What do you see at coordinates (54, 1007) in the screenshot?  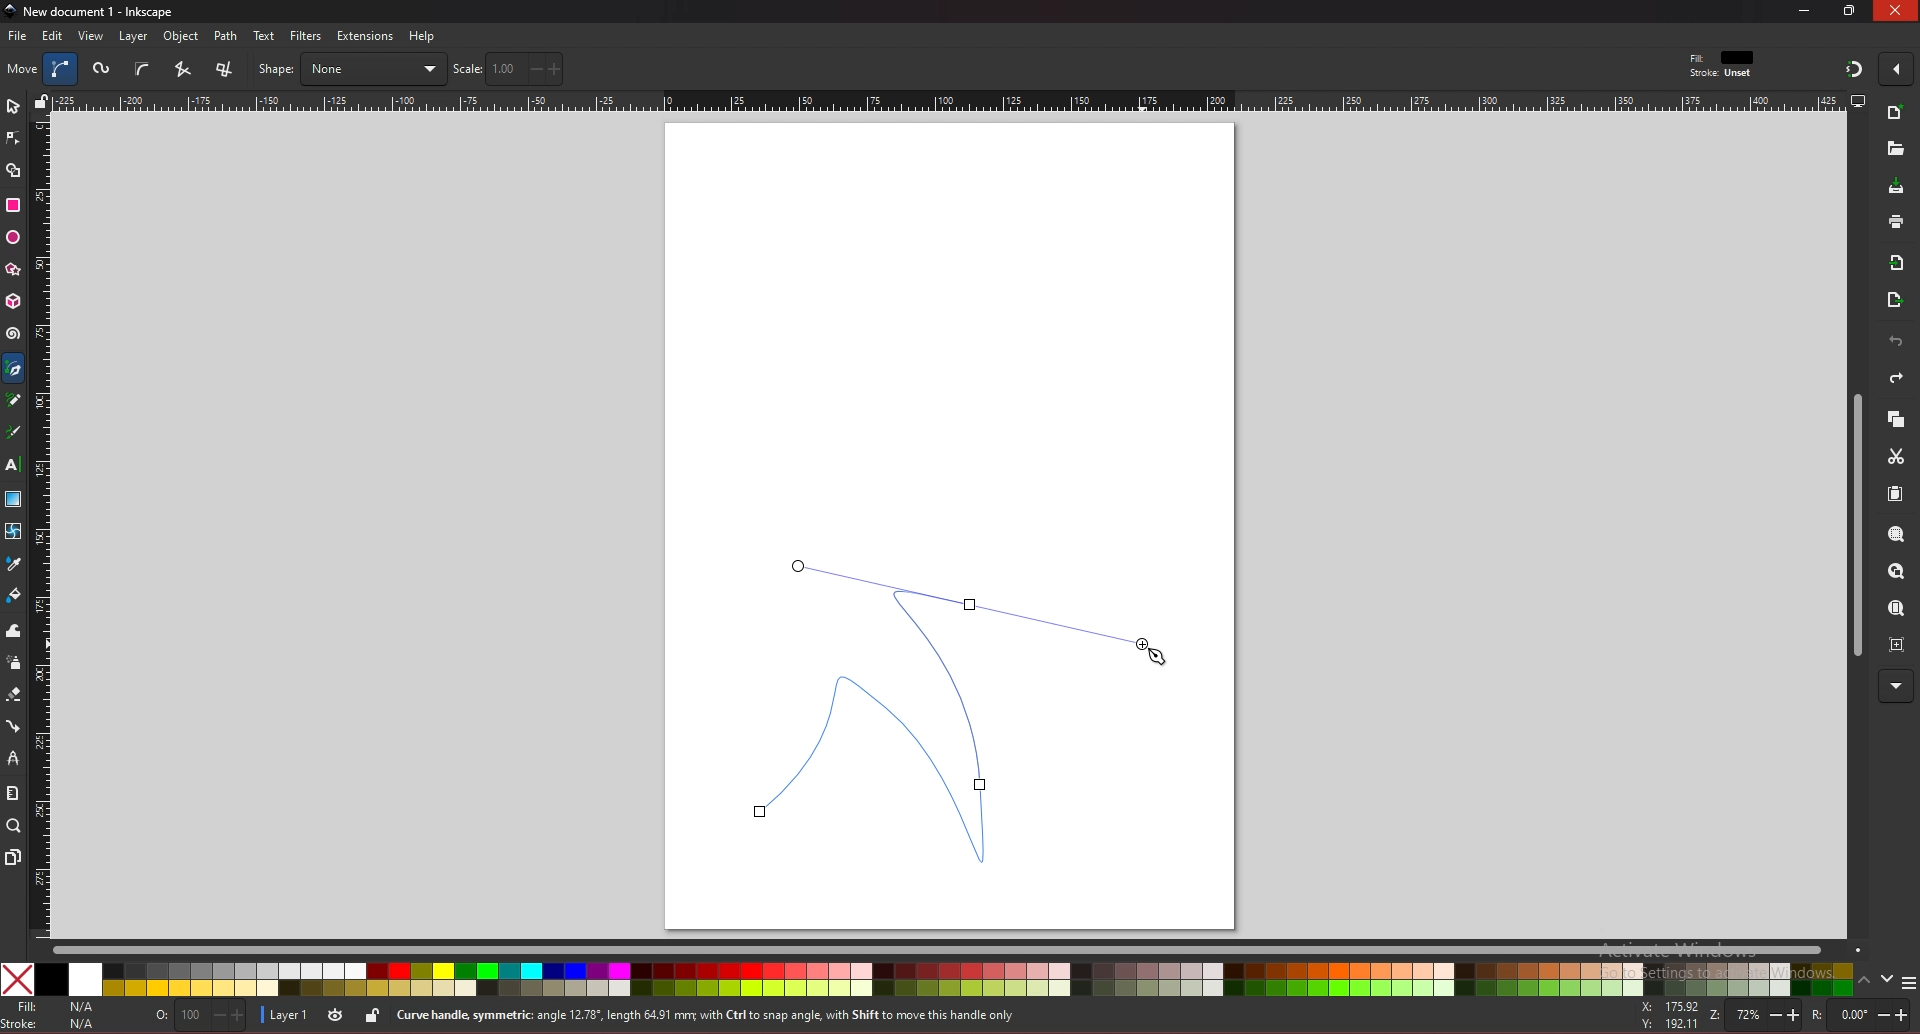 I see `fill` at bounding box center [54, 1007].